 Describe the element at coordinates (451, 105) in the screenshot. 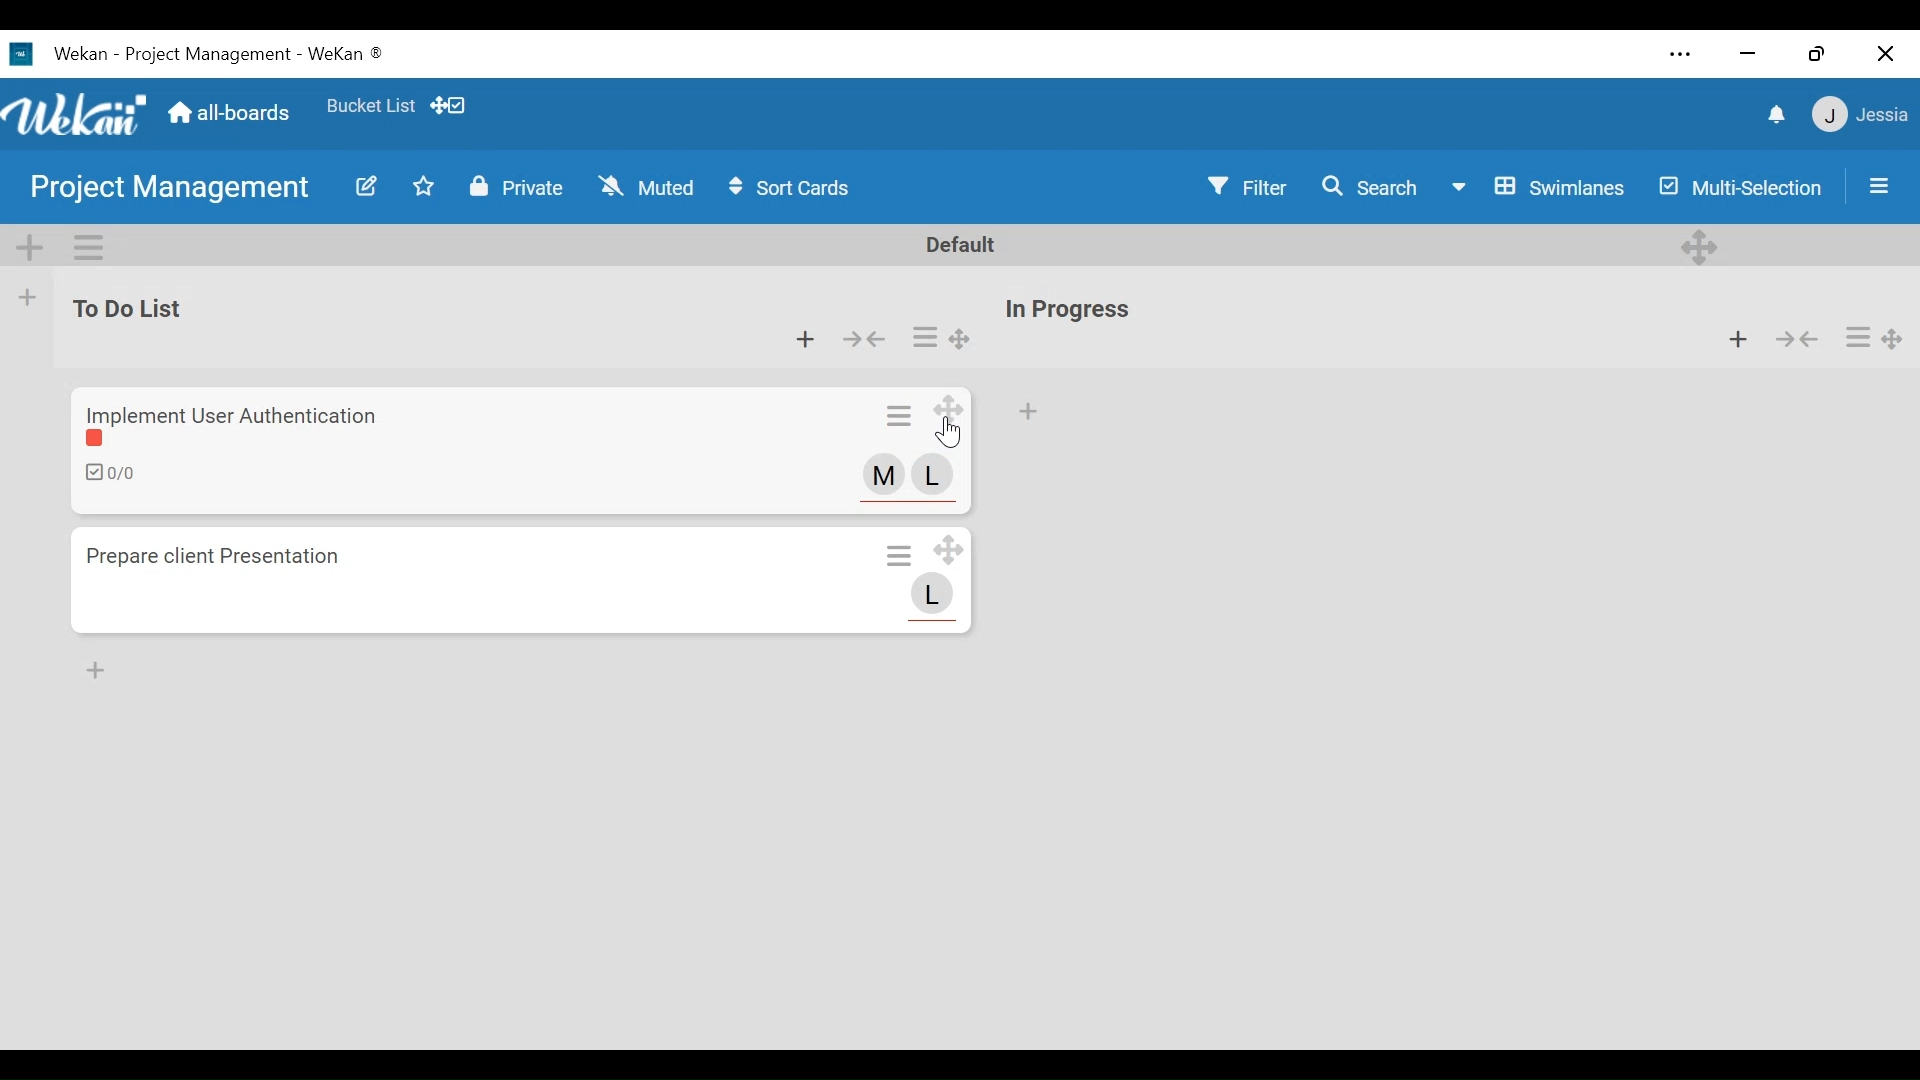

I see `Show desktop drag handles` at that location.